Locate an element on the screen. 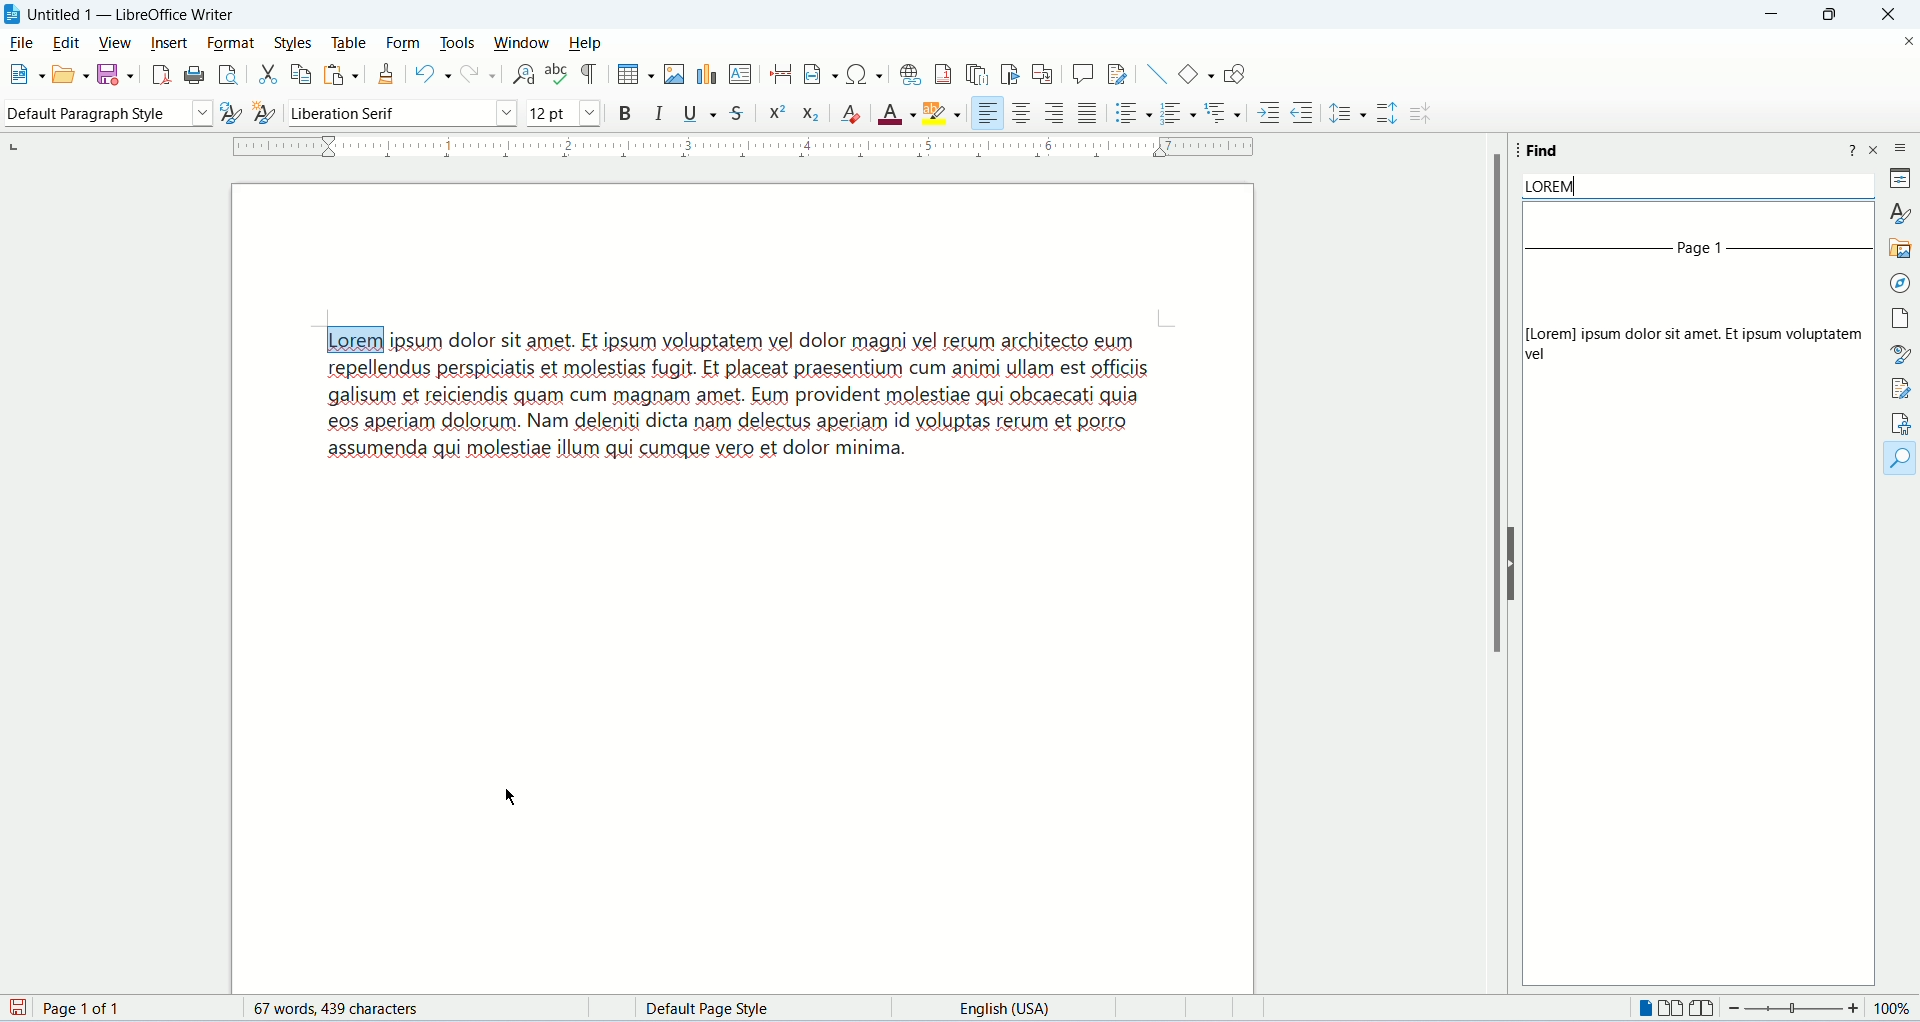  export as PDF is located at coordinates (162, 75).